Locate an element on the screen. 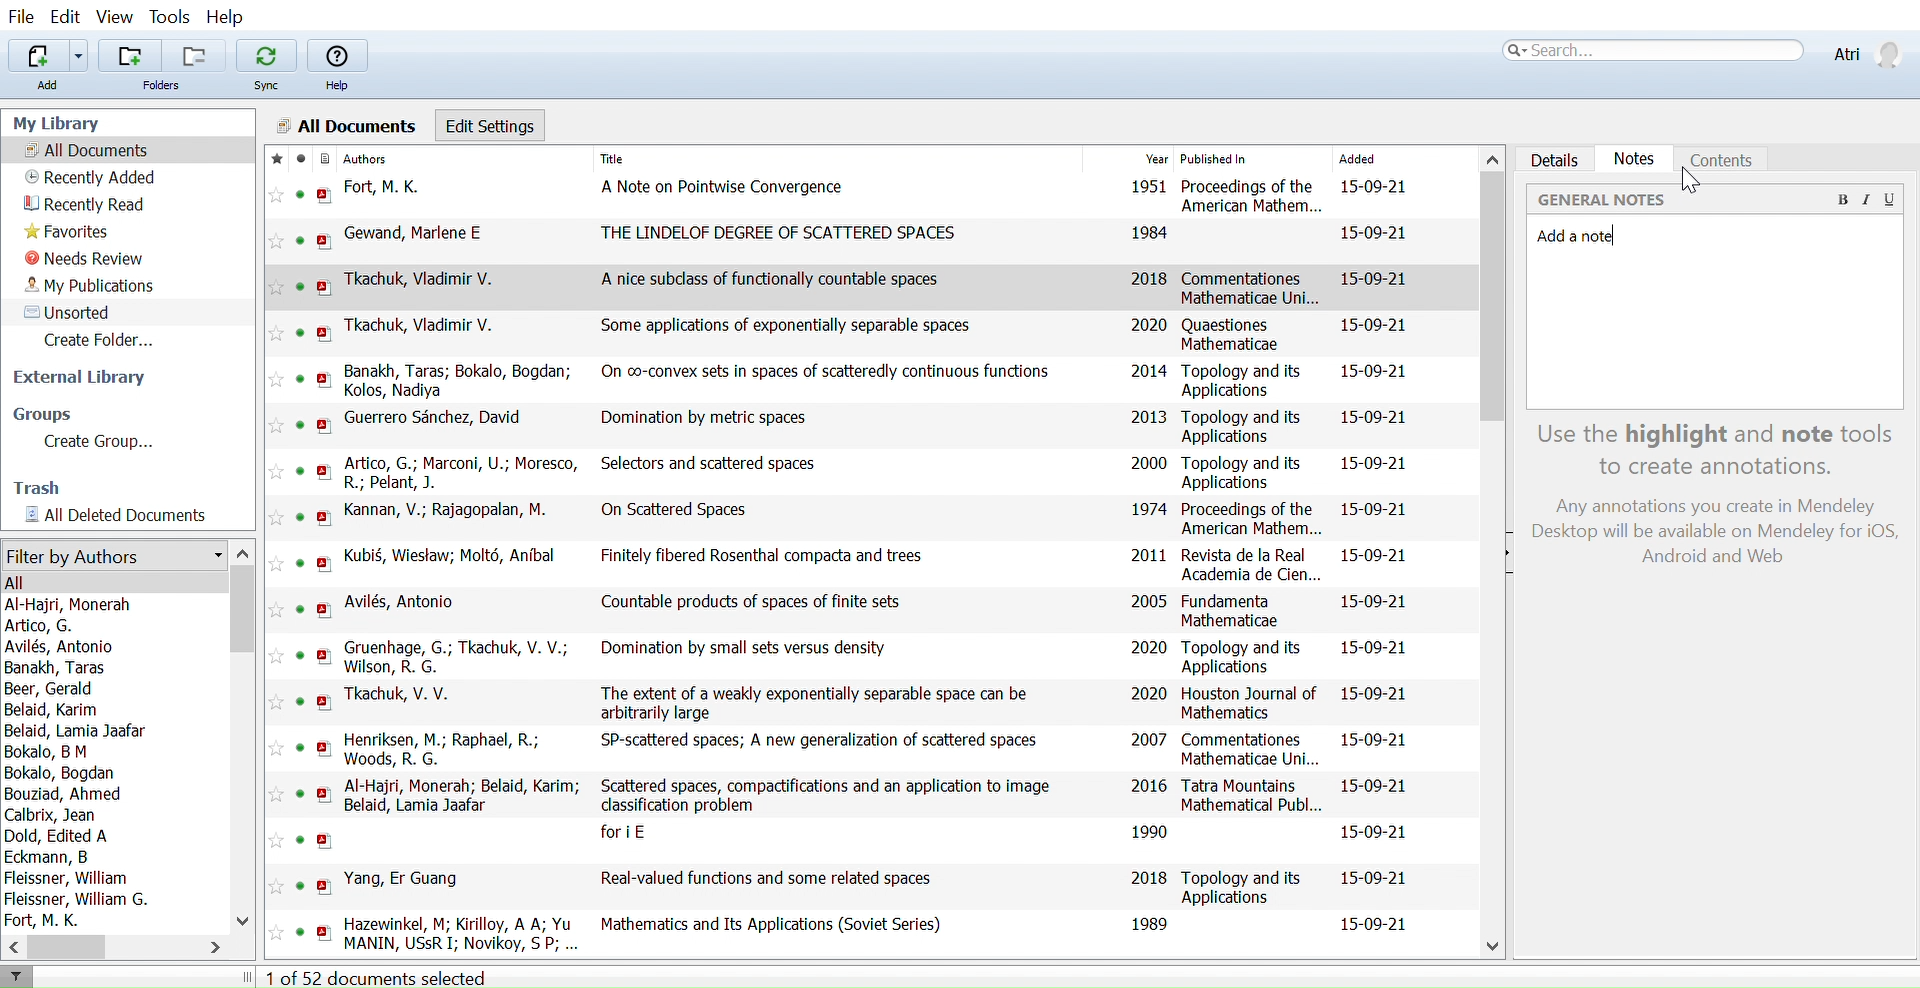  Finitely fibered Rosenthal compacta and trees is located at coordinates (764, 556).